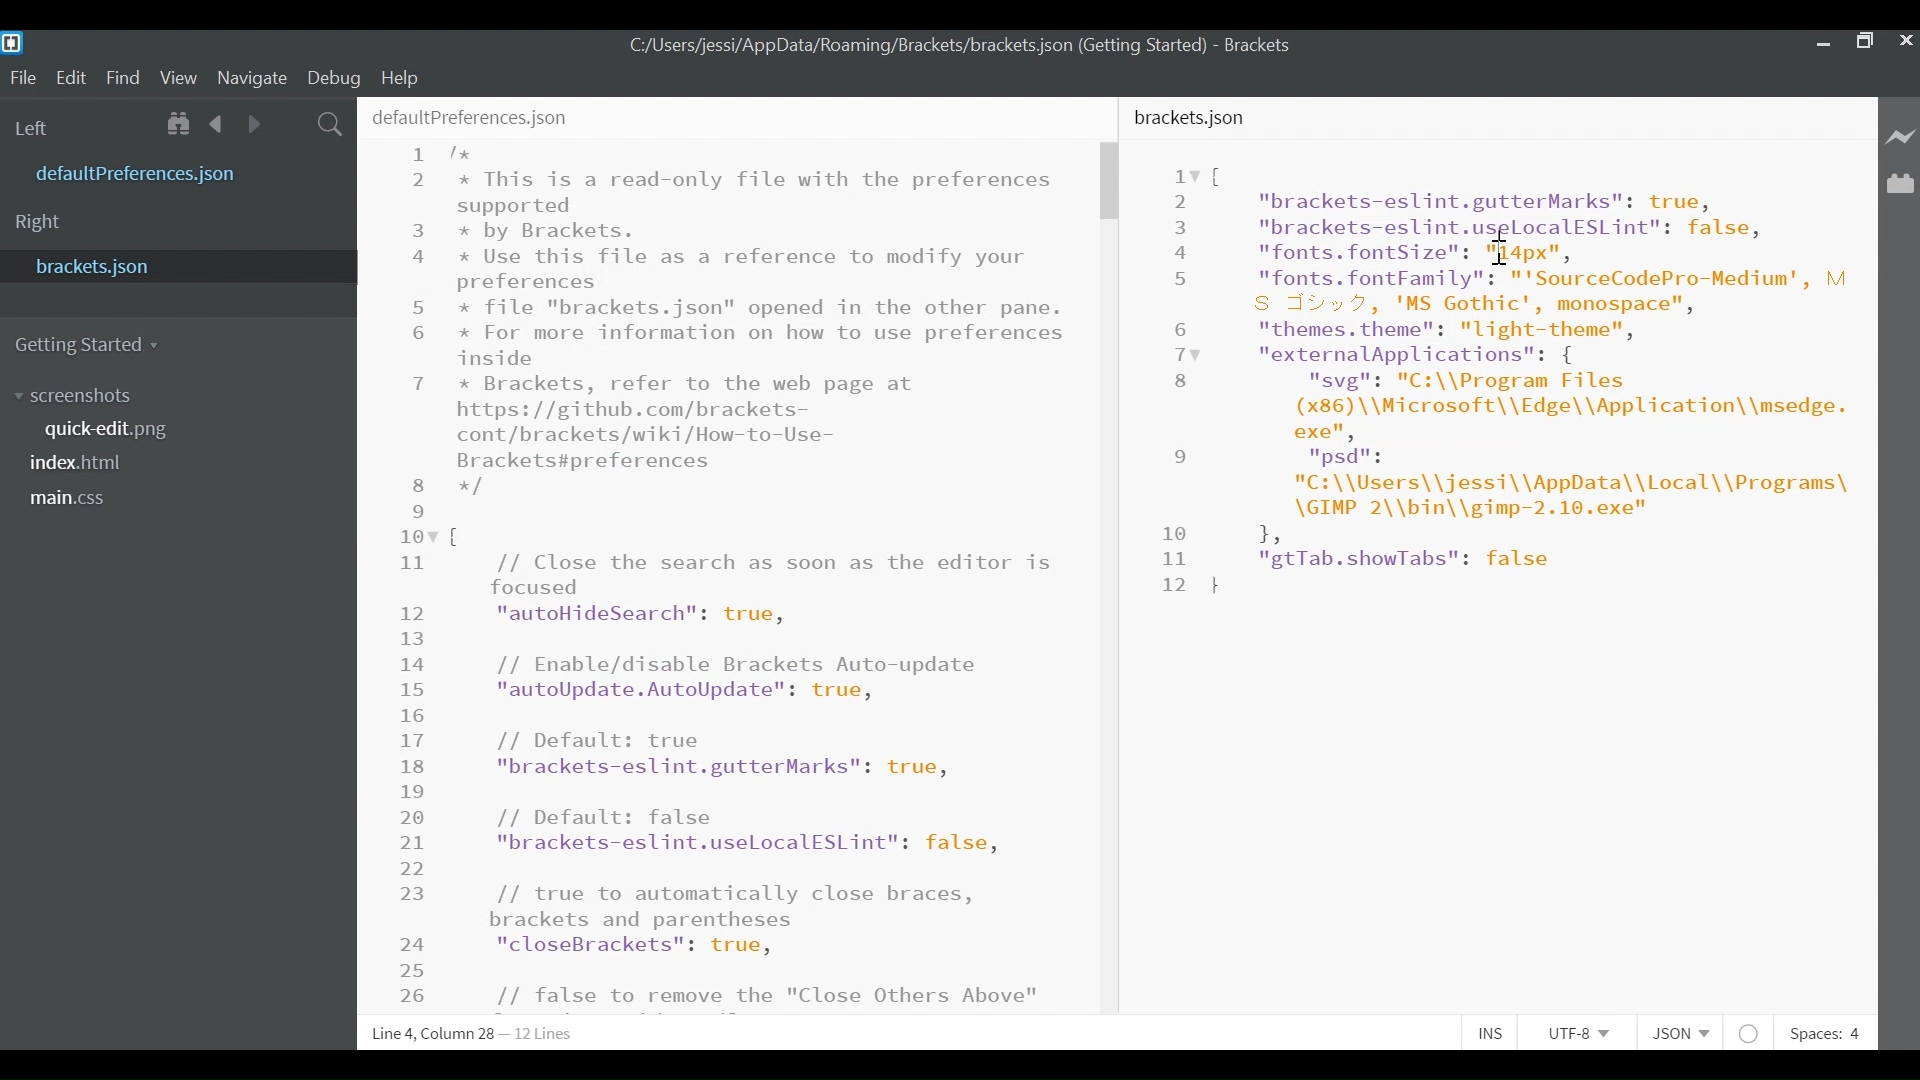 This screenshot has height=1080, width=1920. What do you see at coordinates (182, 172) in the screenshot?
I see `defaultPreferences.json` at bounding box center [182, 172].